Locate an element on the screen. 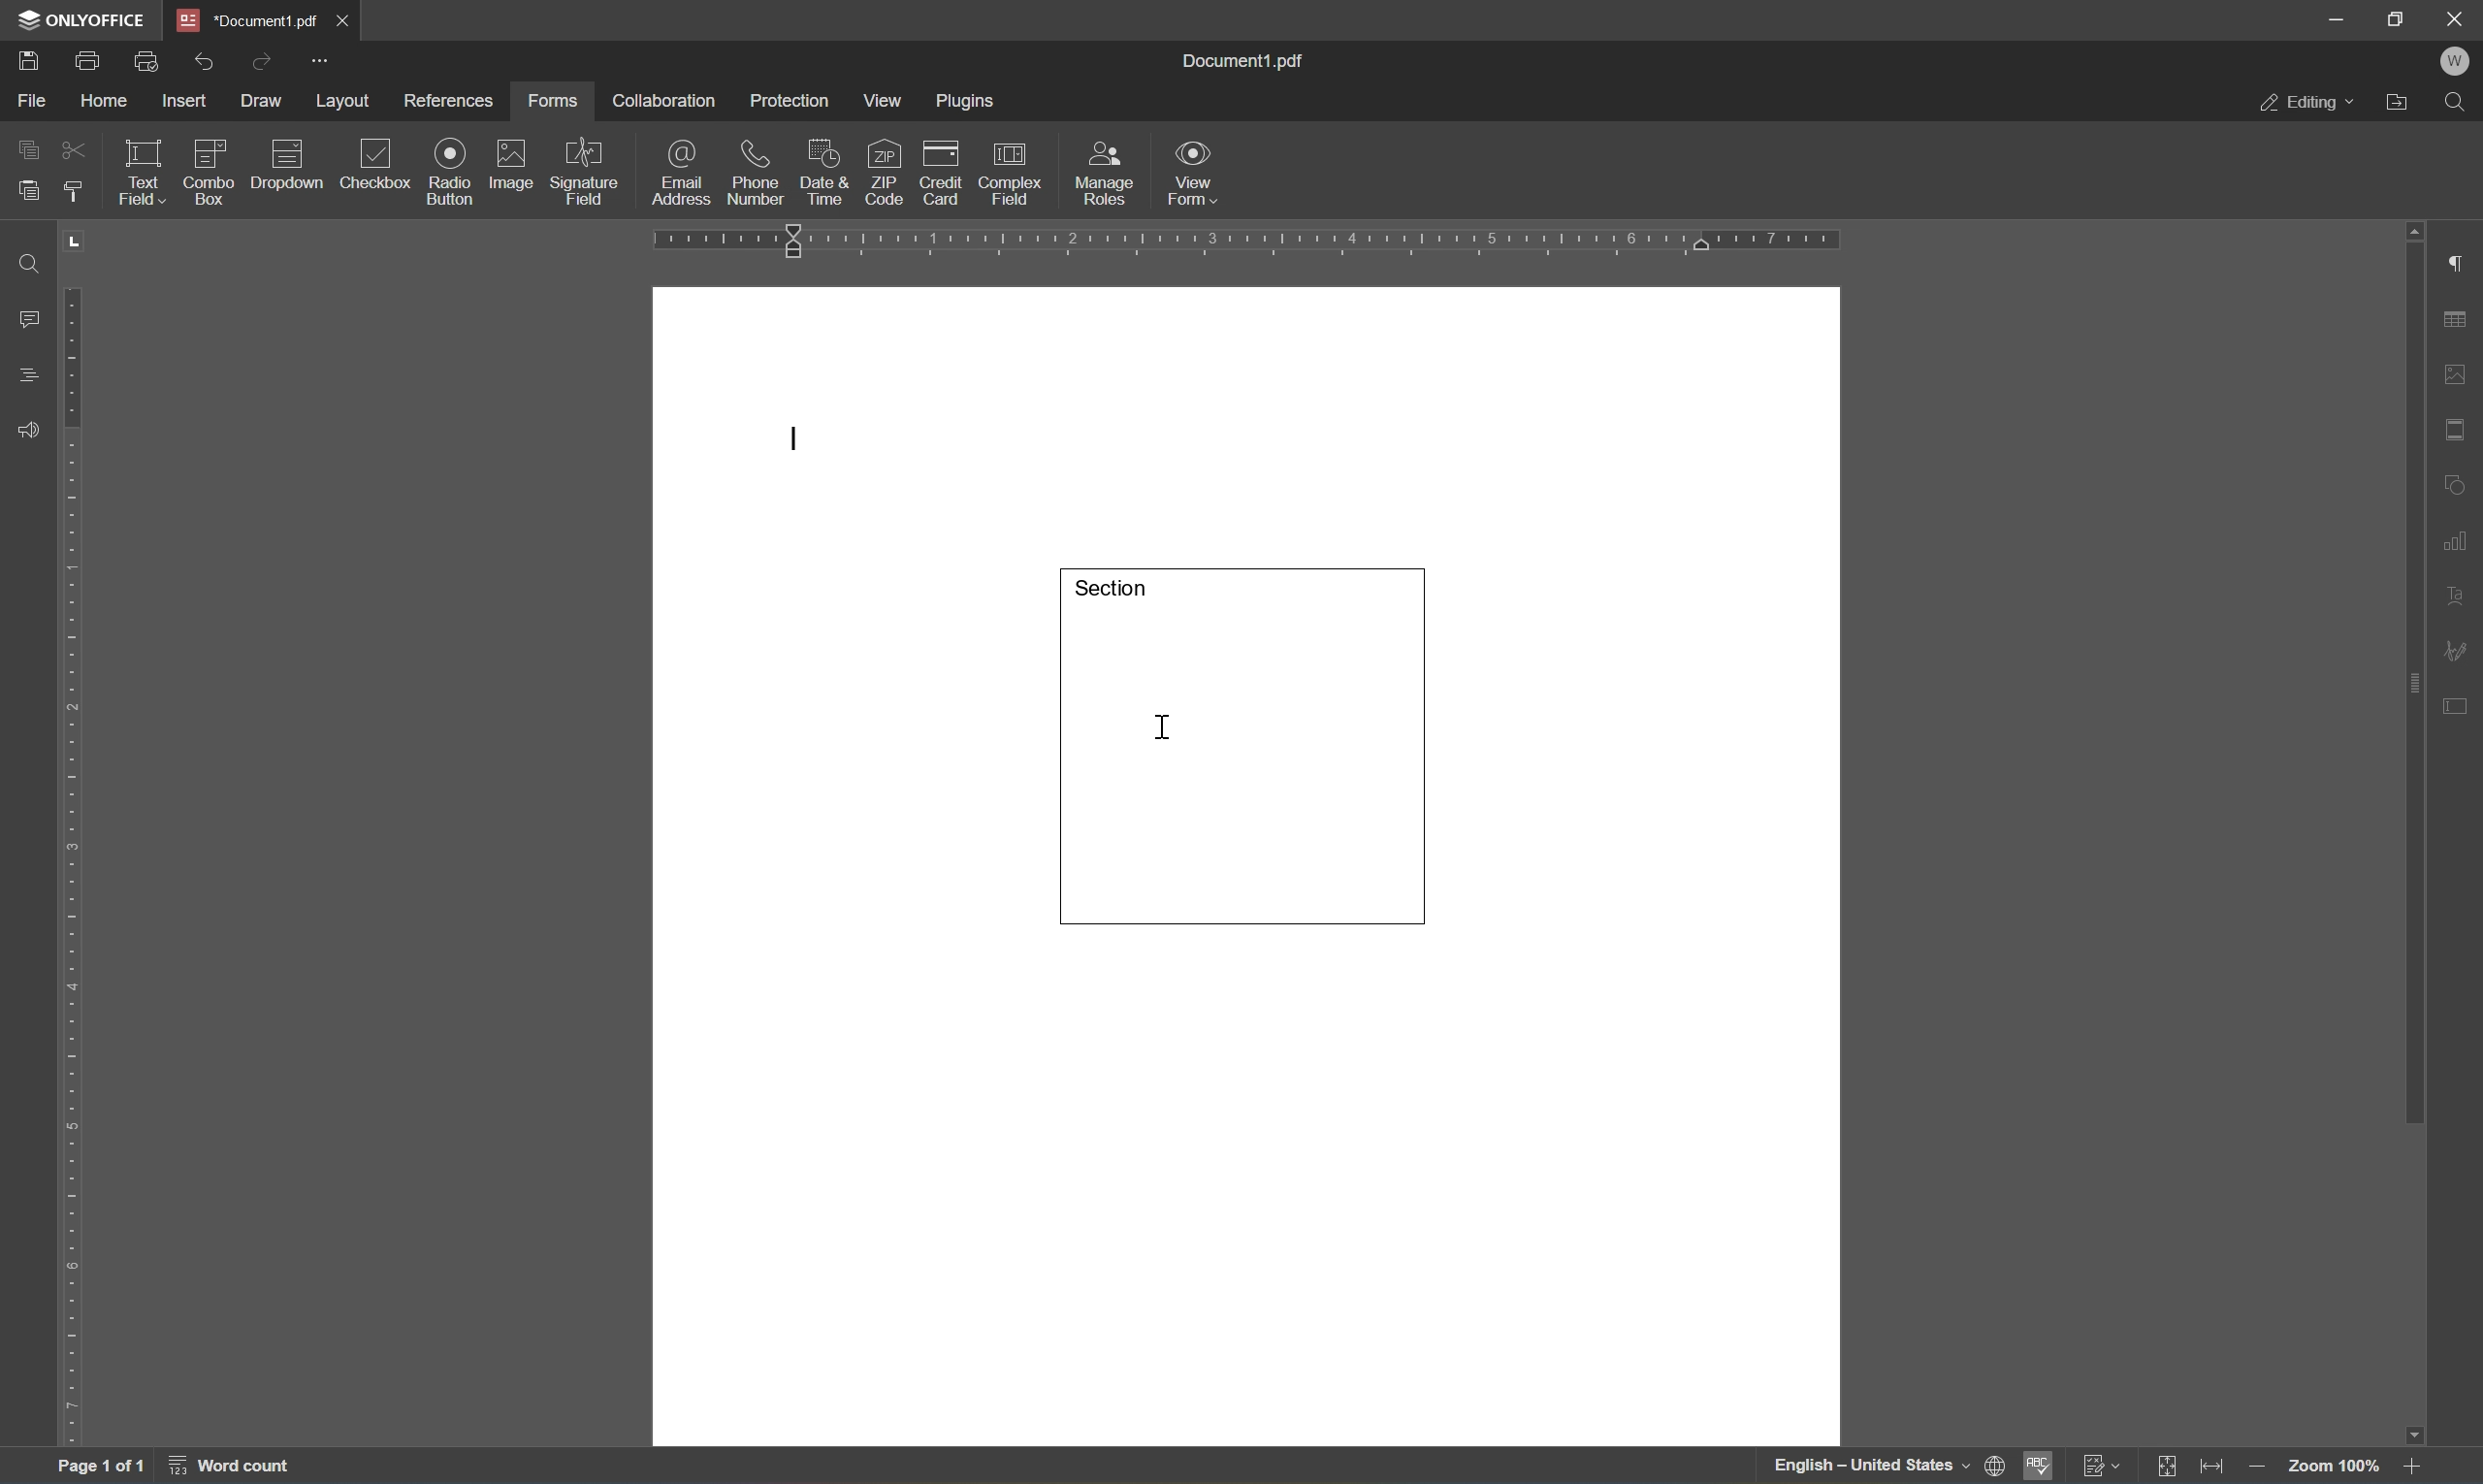 Image resolution: width=2483 pixels, height=1484 pixels. page 1 of 1 is located at coordinates (100, 1469).